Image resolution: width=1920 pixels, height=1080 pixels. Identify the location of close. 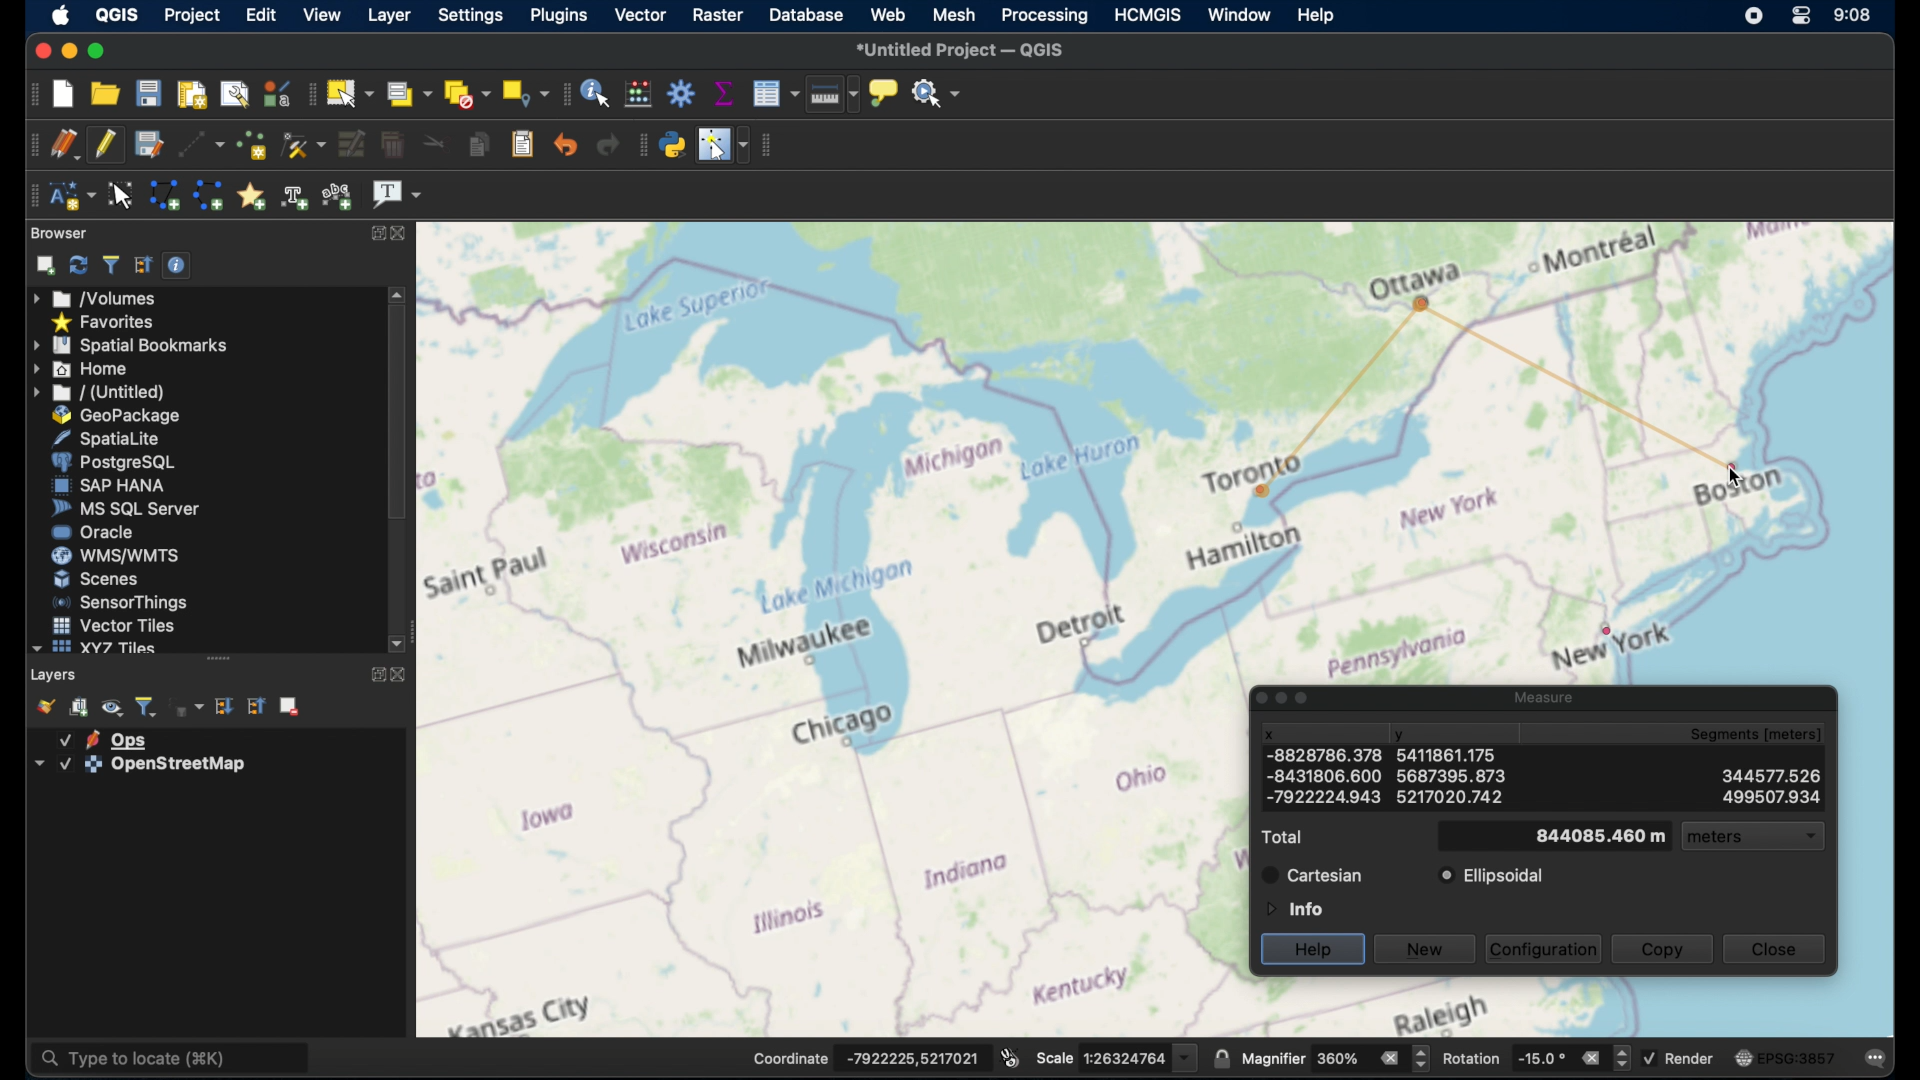
(405, 232).